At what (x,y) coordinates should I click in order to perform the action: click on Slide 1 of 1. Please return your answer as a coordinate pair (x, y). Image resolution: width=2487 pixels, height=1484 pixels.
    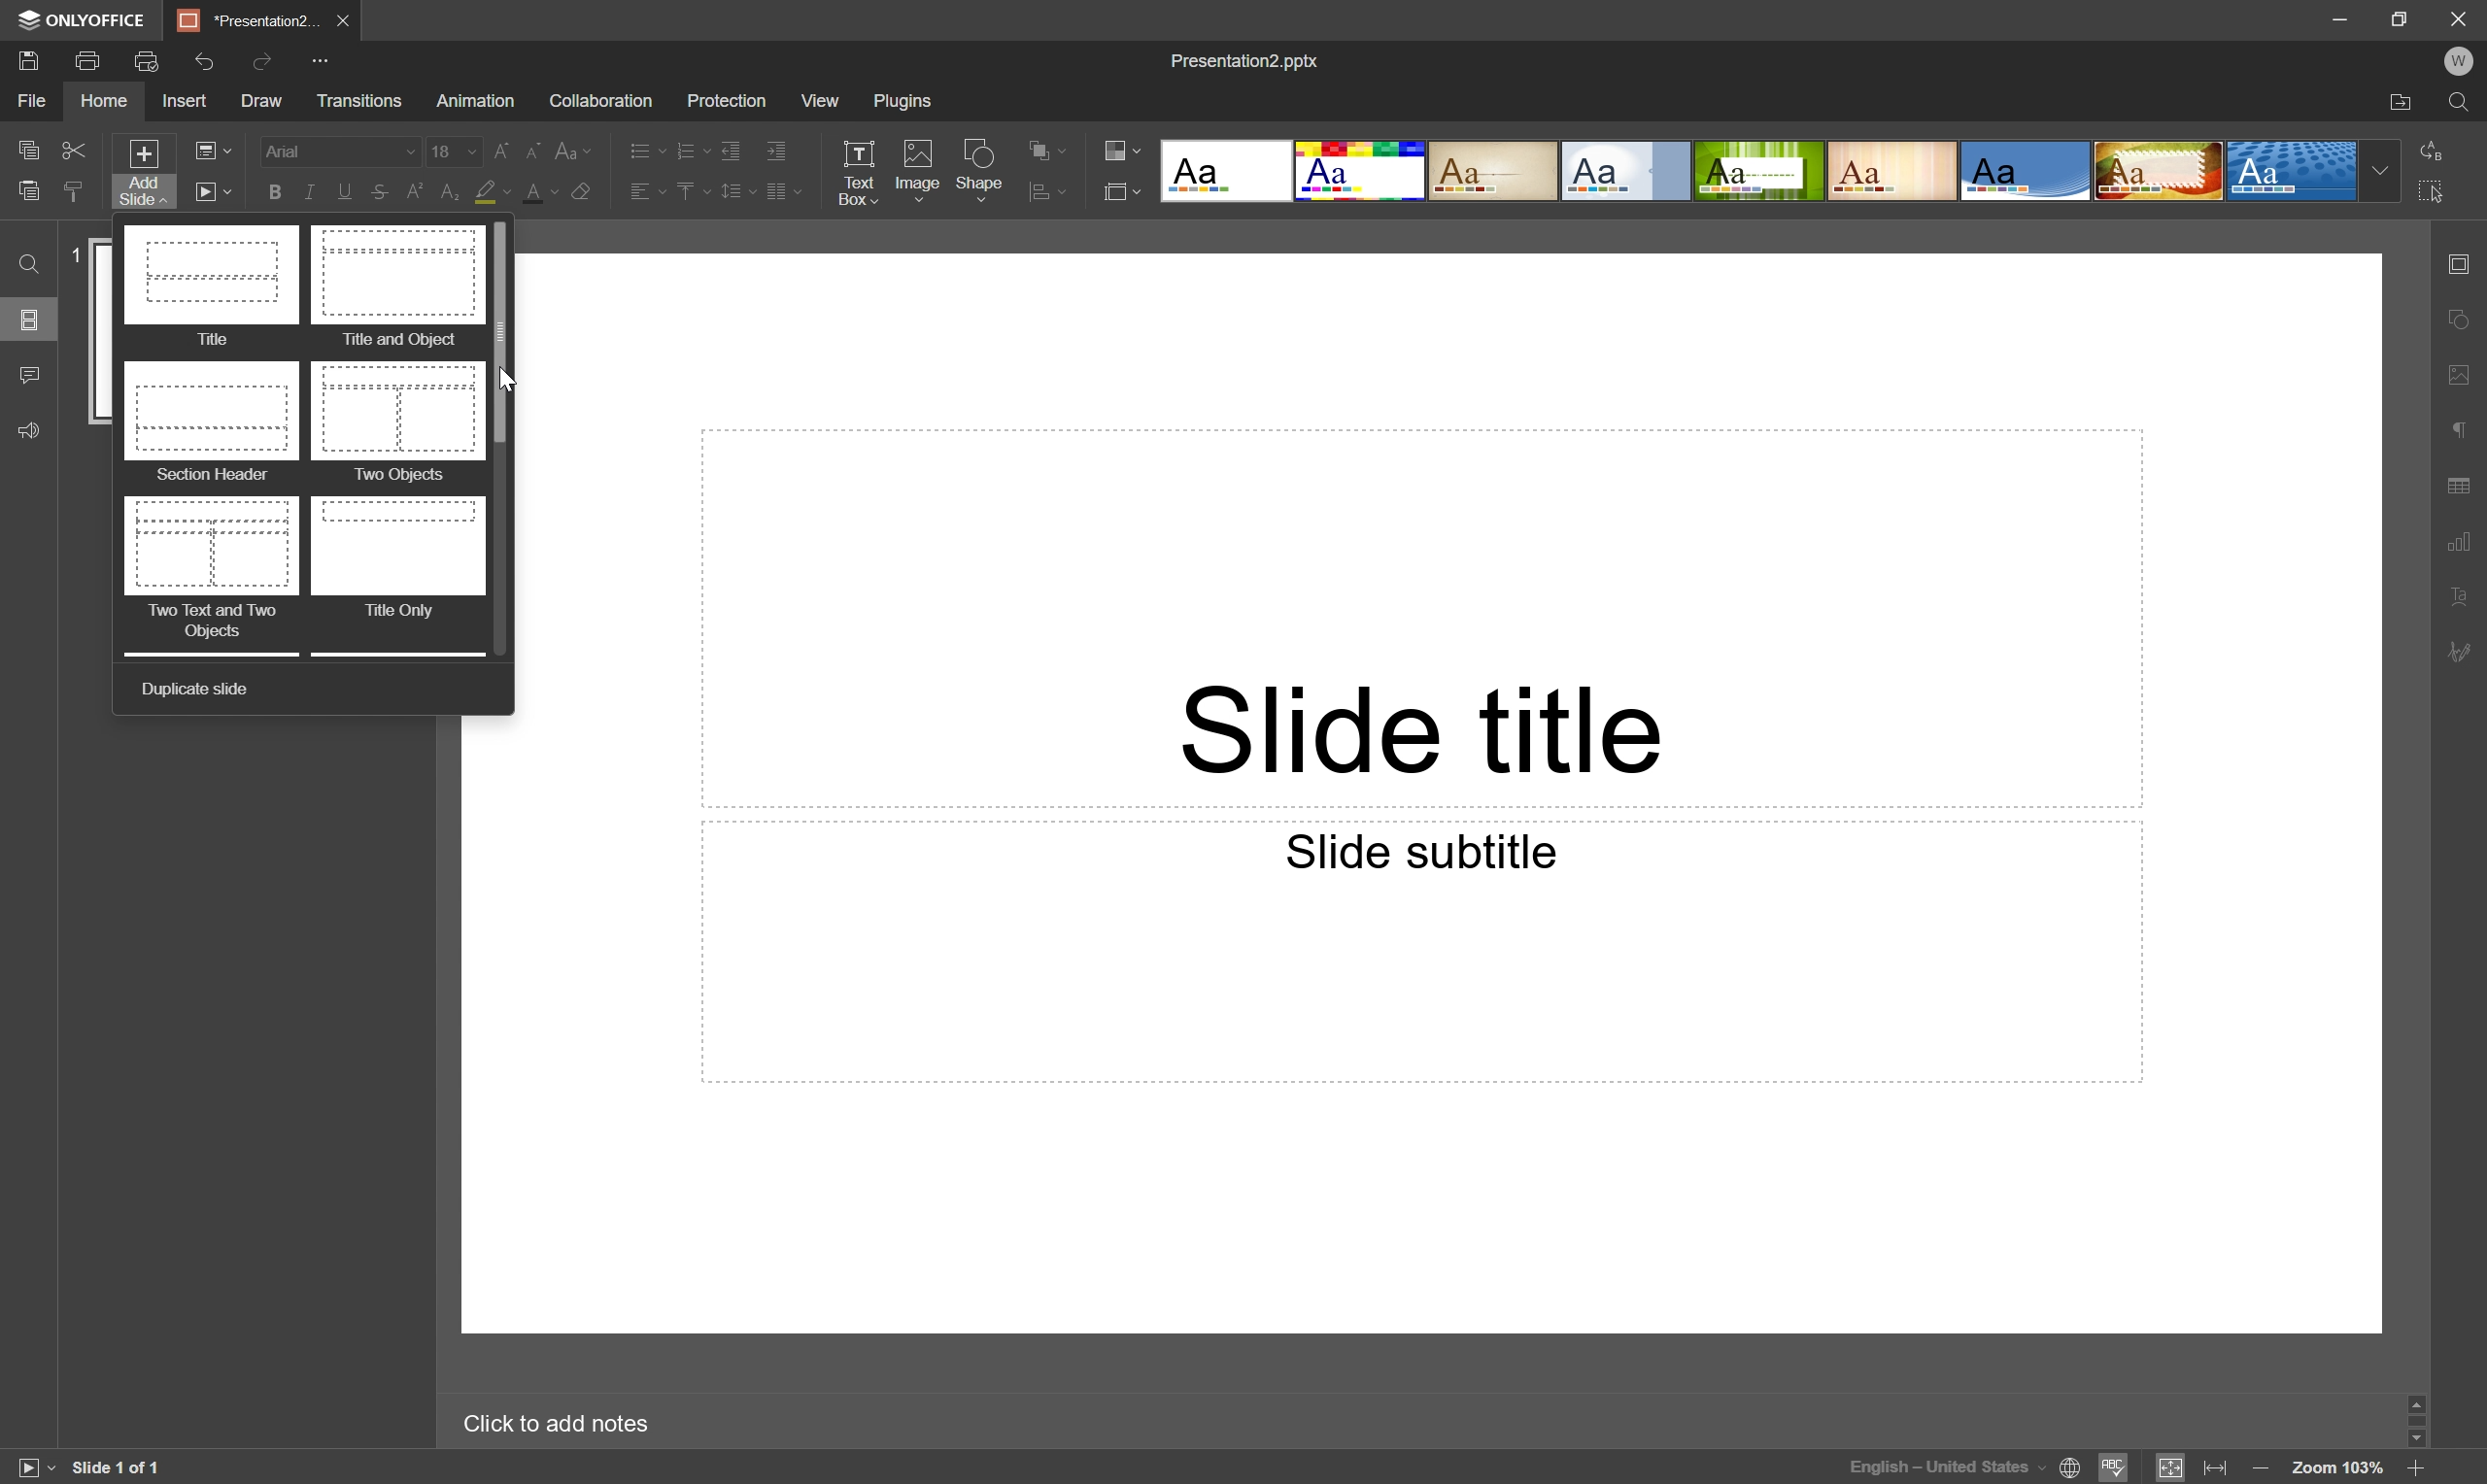
    Looking at the image, I should click on (118, 1464).